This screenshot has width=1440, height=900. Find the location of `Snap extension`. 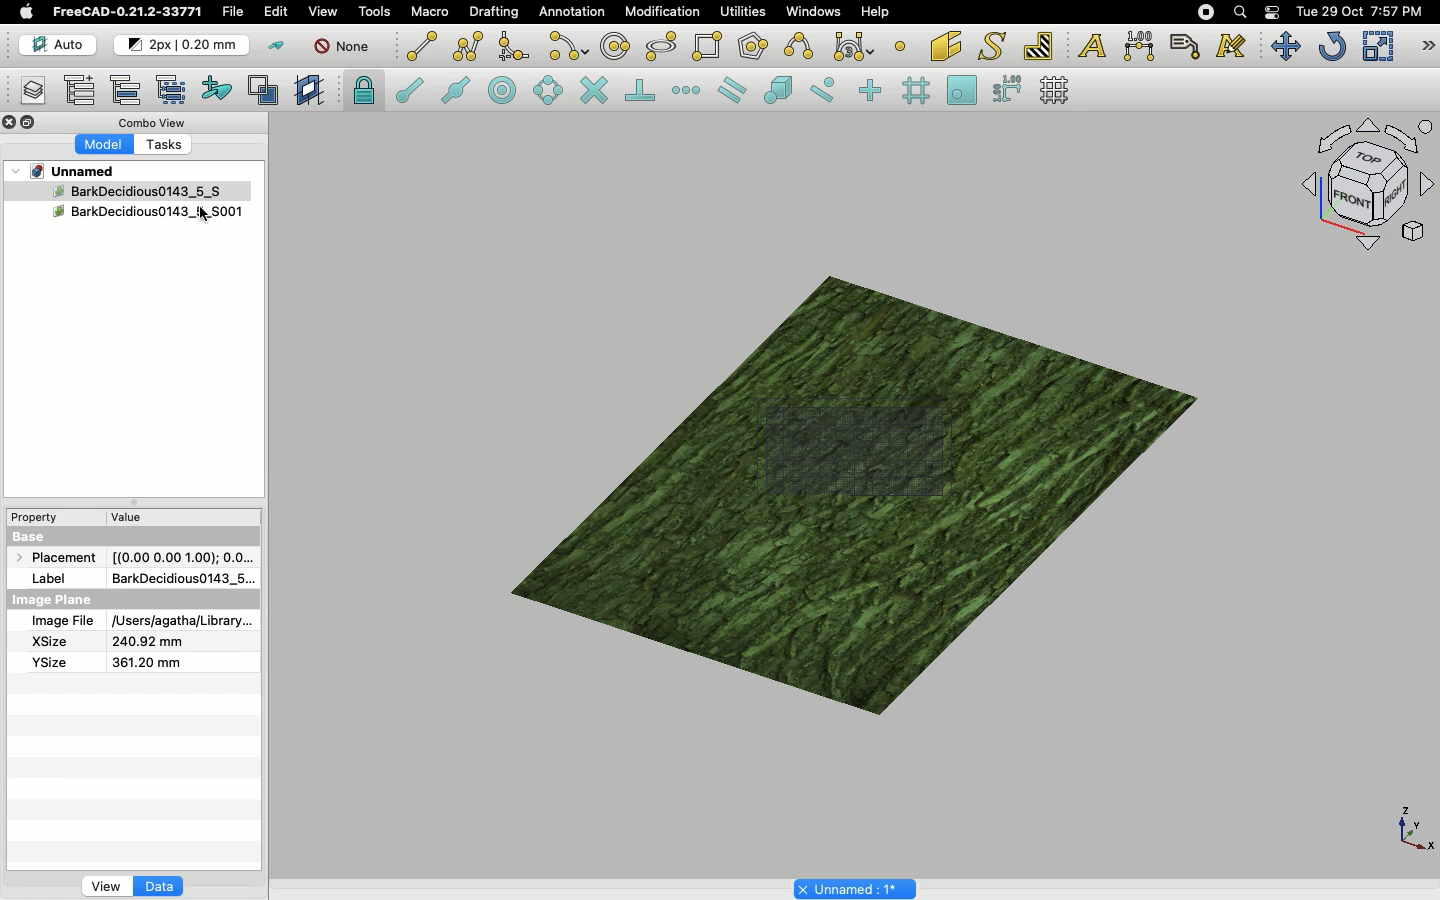

Snap extension is located at coordinates (688, 91).